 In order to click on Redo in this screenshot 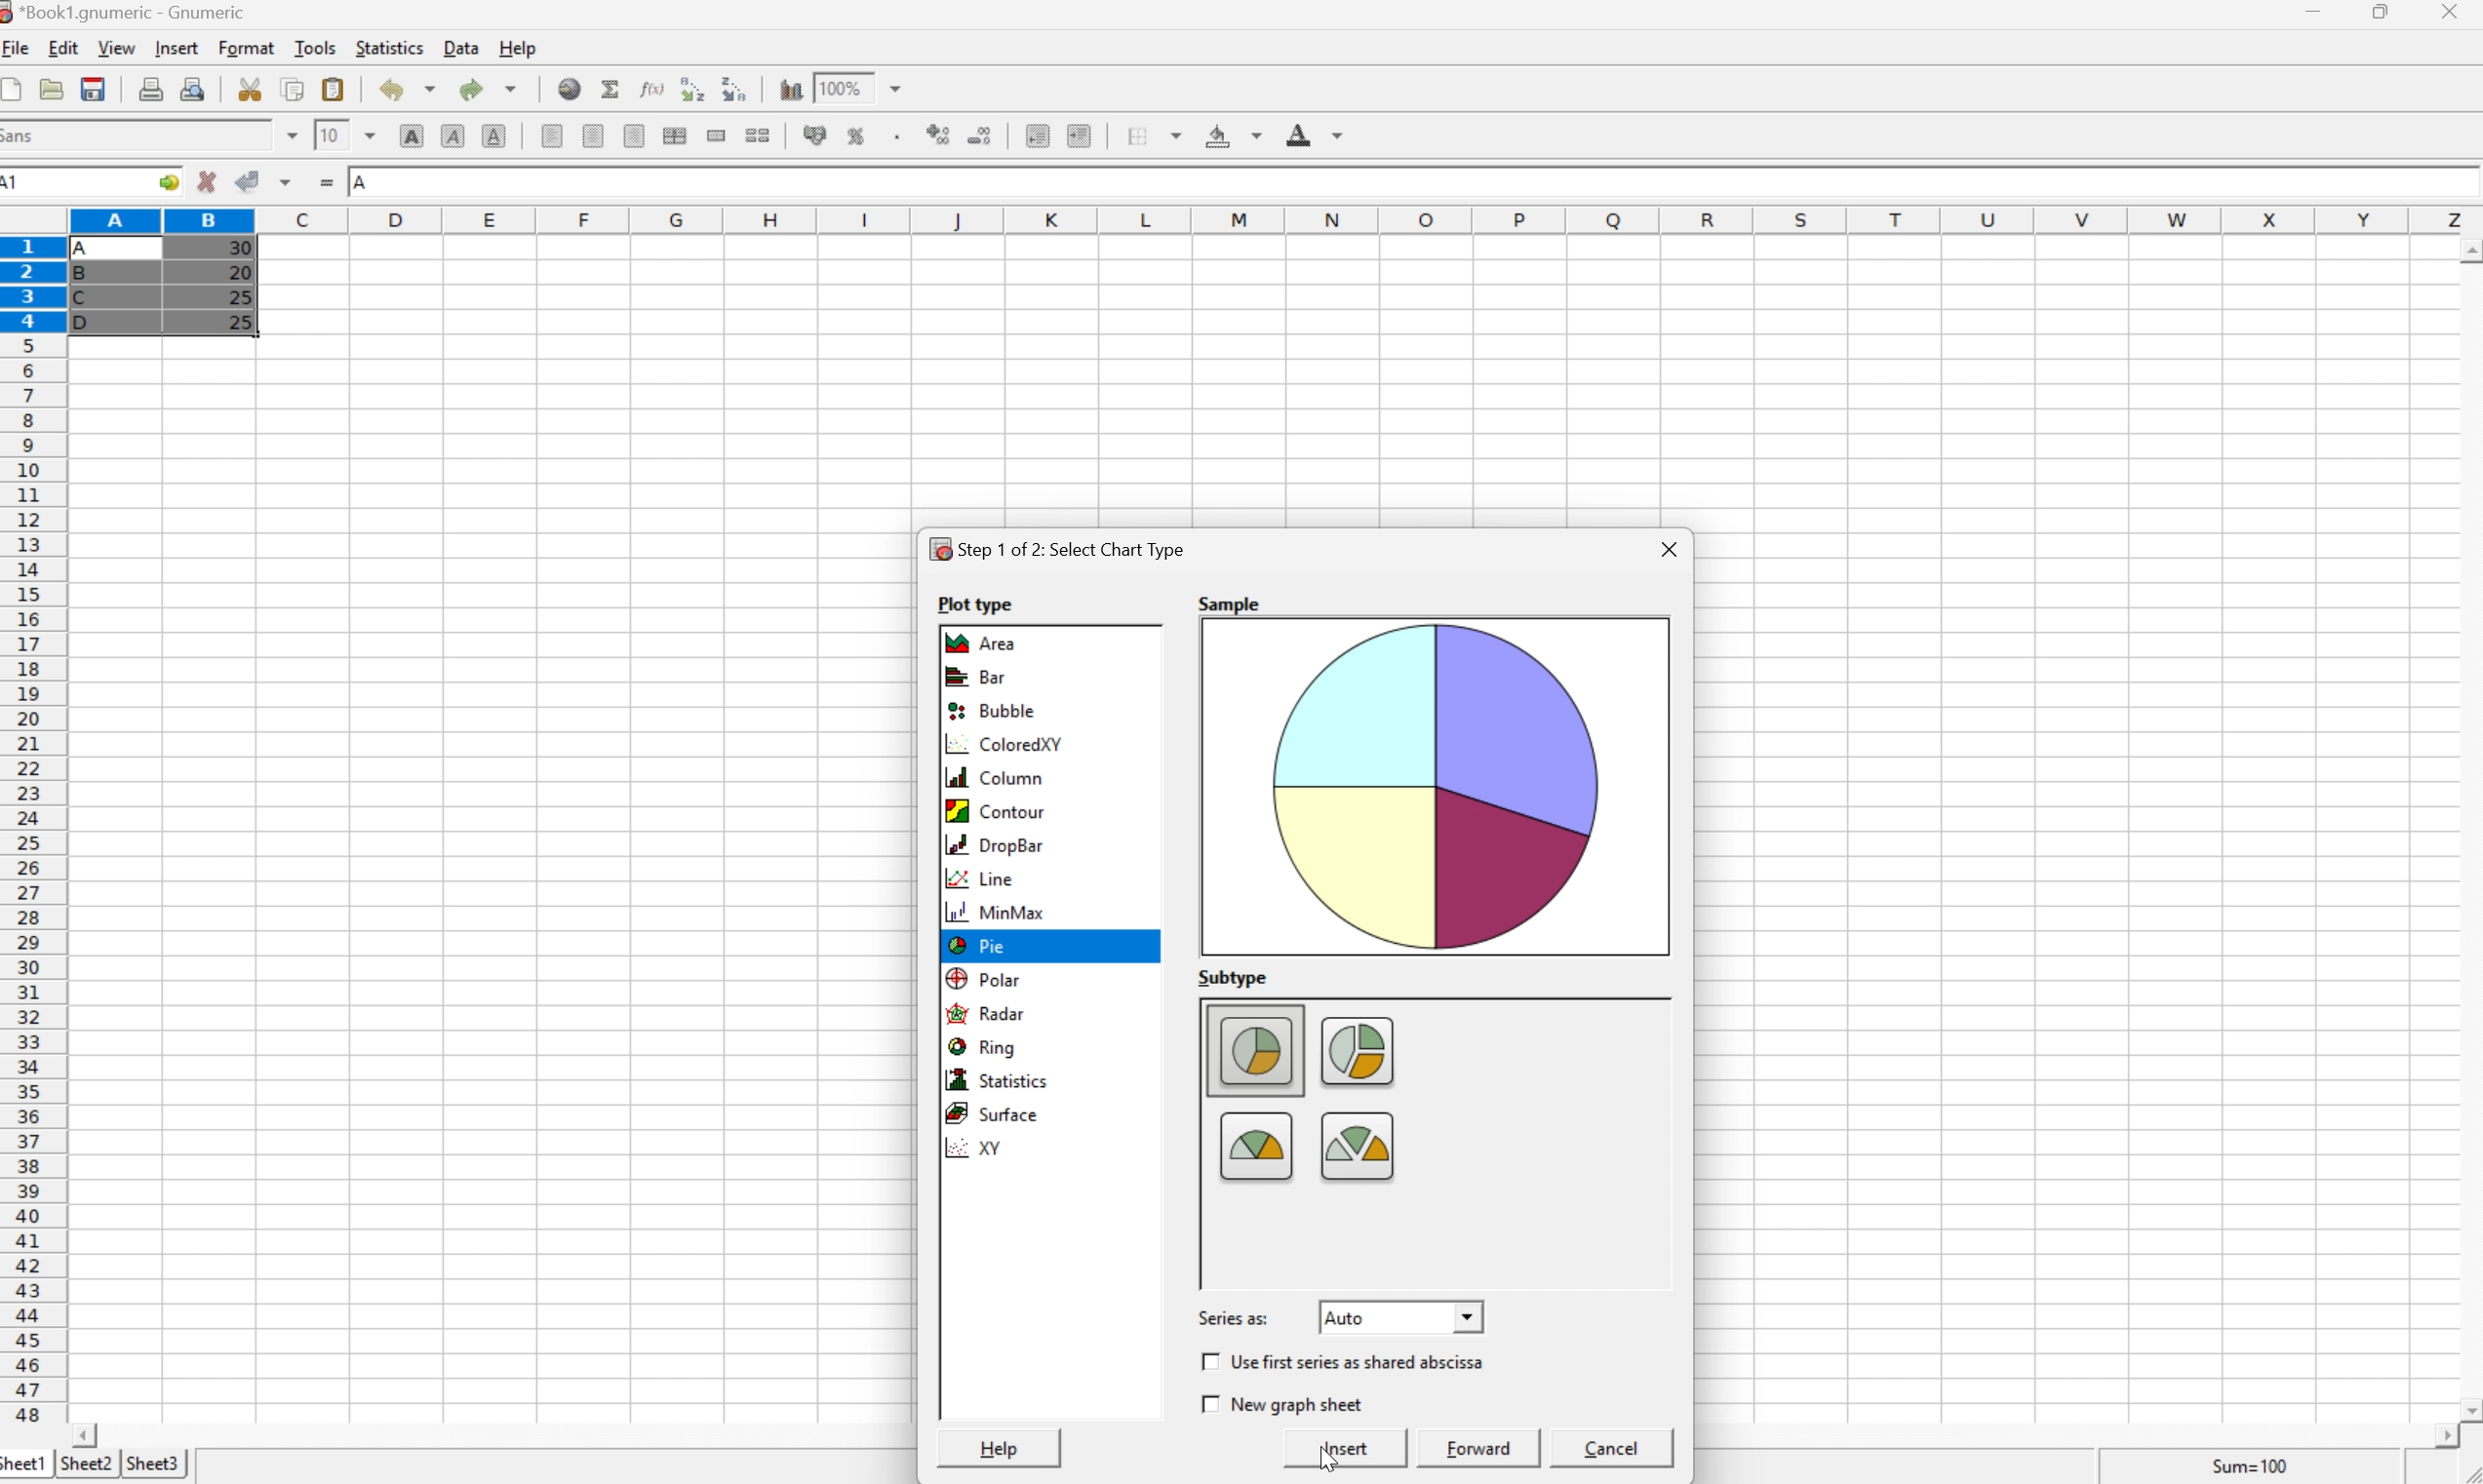, I will do `click(486, 86)`.